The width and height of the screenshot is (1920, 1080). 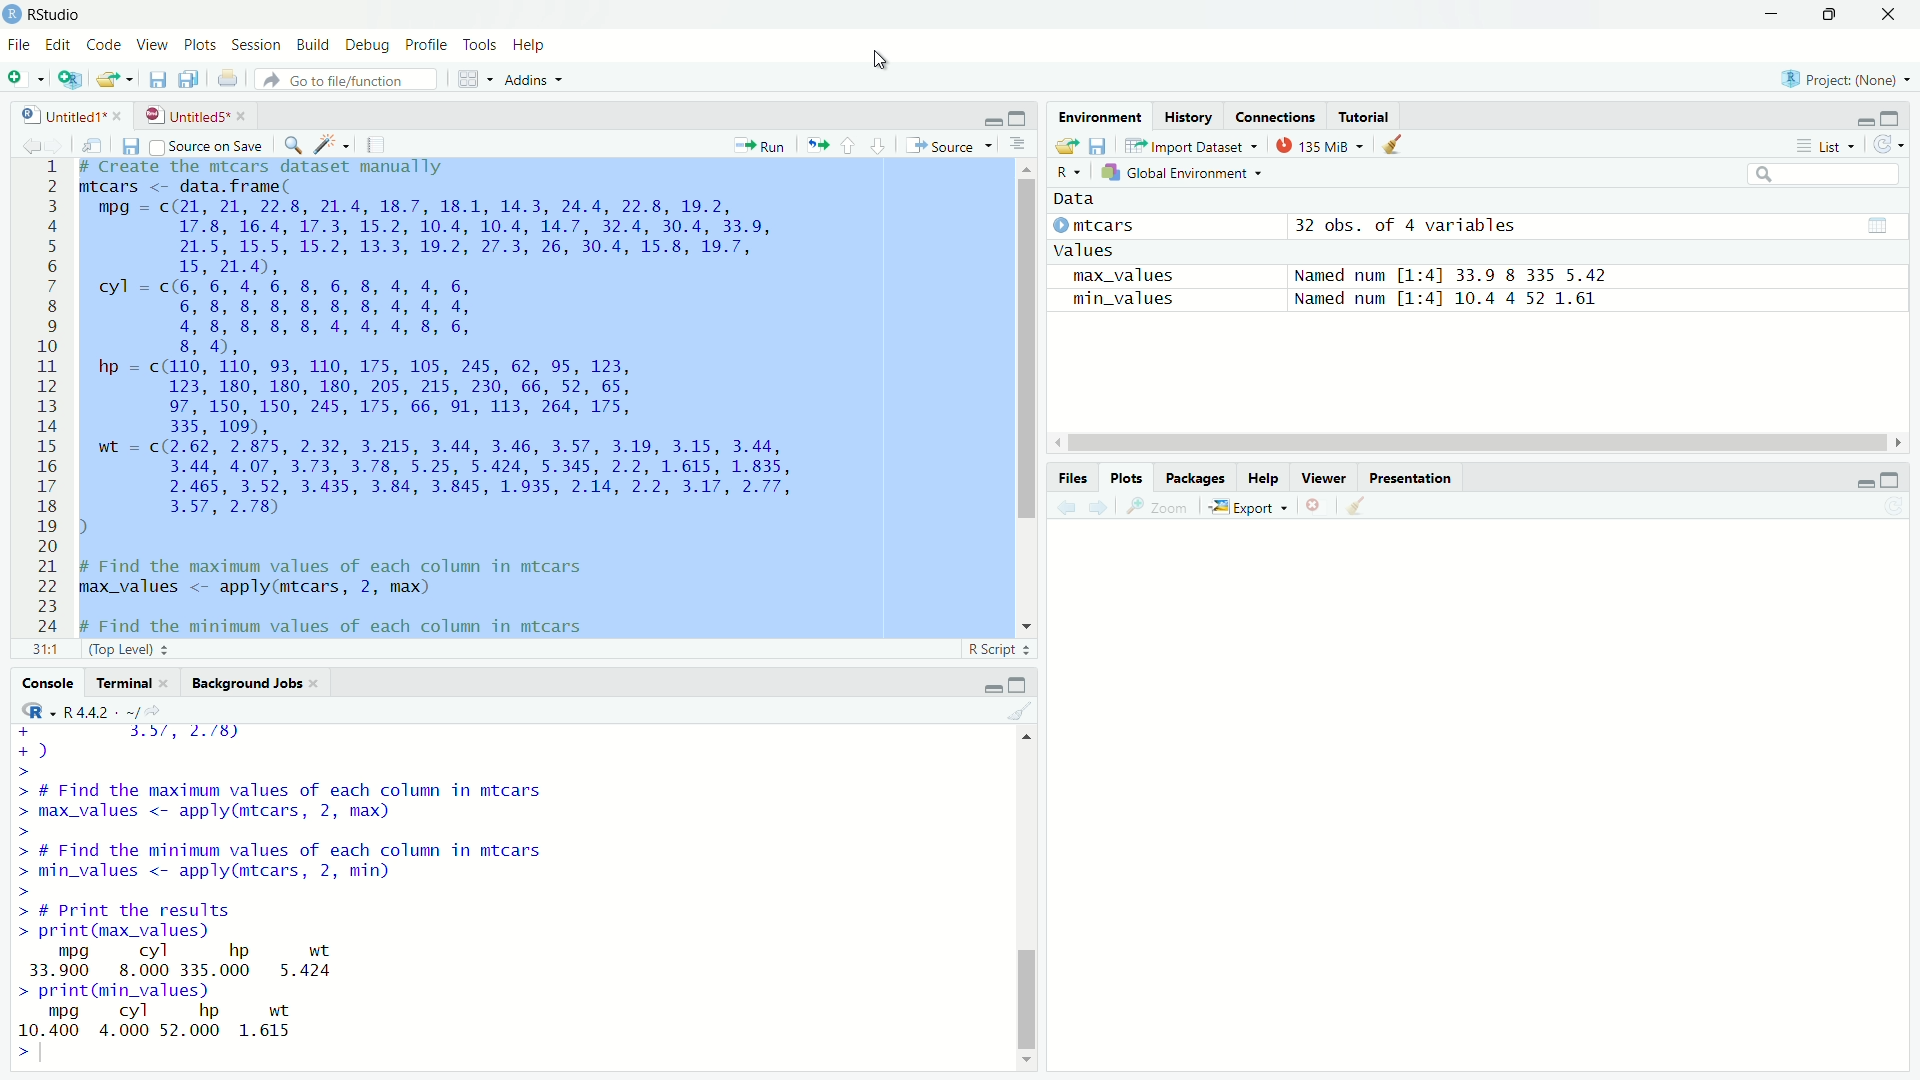 What do you see at coordinates (294, 147) in the screenshot?
I see `search` at bounding box center [294, 147].